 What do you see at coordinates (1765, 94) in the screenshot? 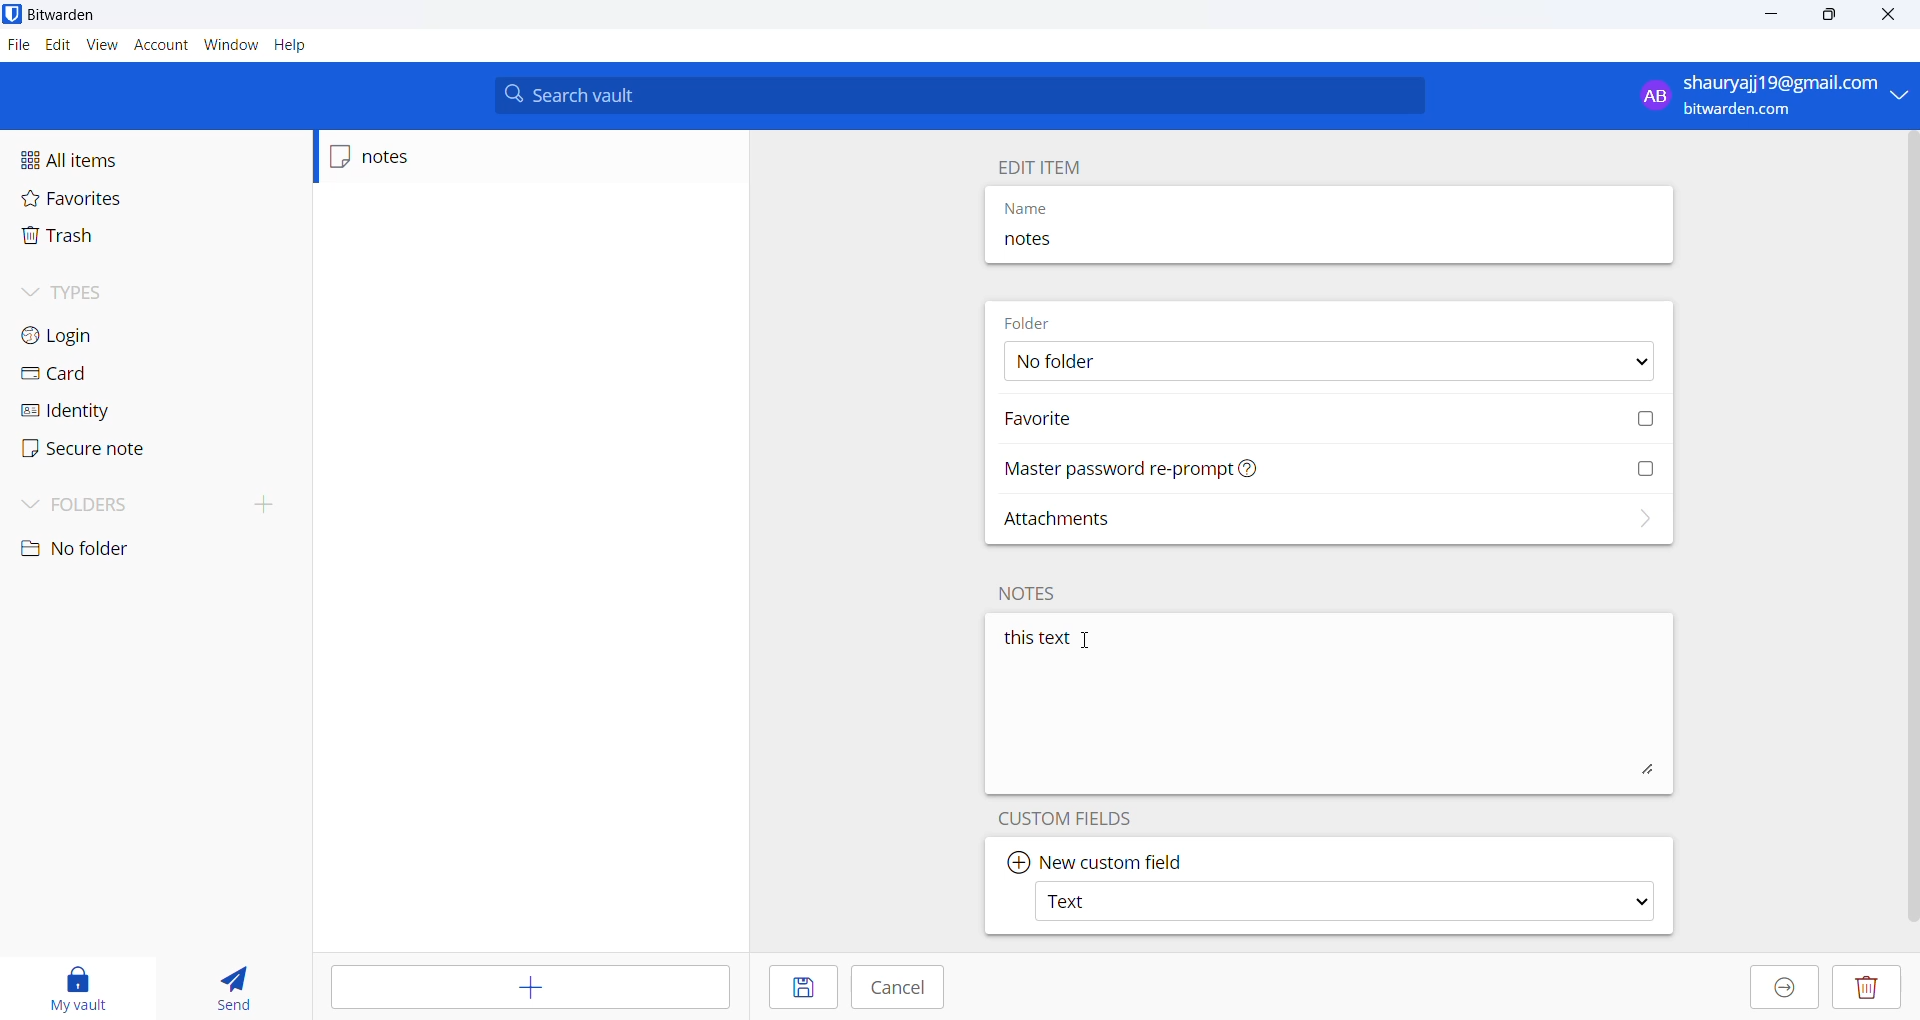
I see `shauryaji19@gmail.com bitwarden.com` at bounding box center [1765, 94].